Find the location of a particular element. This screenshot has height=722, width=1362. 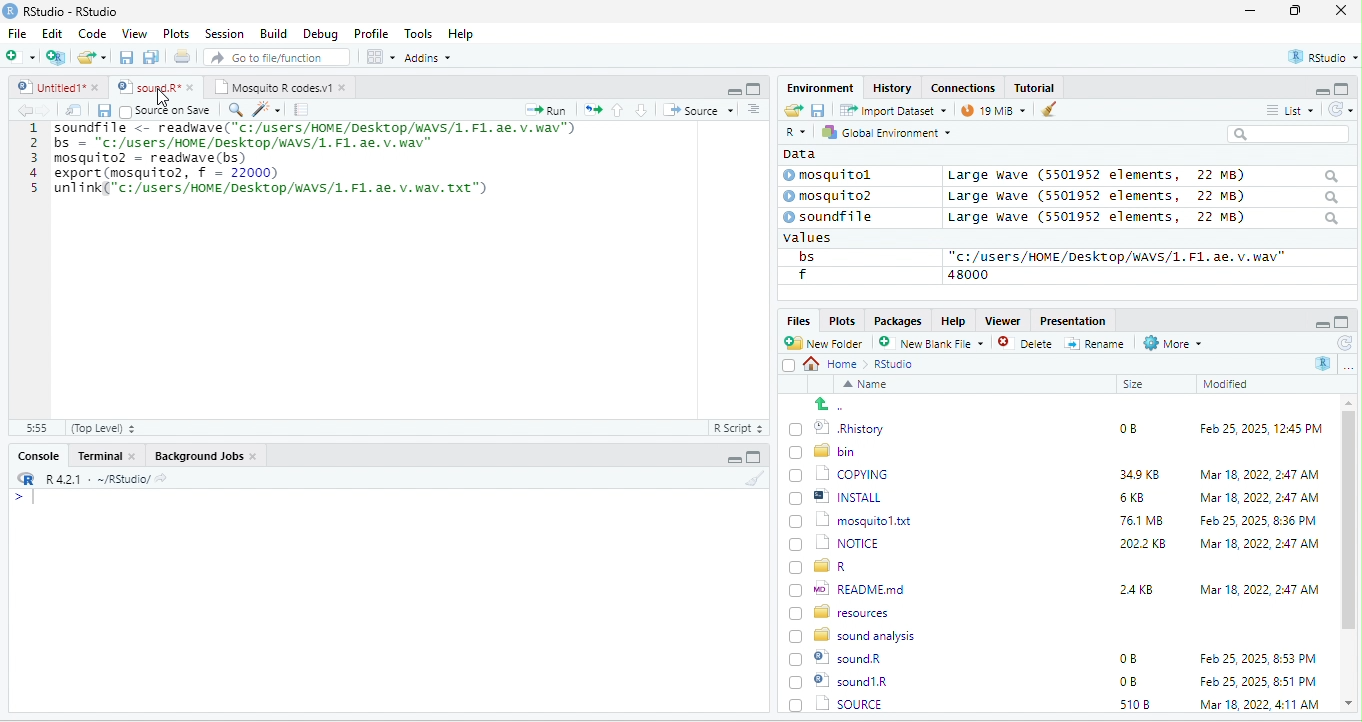

= List ~ is located at coordinates (1286, 110).